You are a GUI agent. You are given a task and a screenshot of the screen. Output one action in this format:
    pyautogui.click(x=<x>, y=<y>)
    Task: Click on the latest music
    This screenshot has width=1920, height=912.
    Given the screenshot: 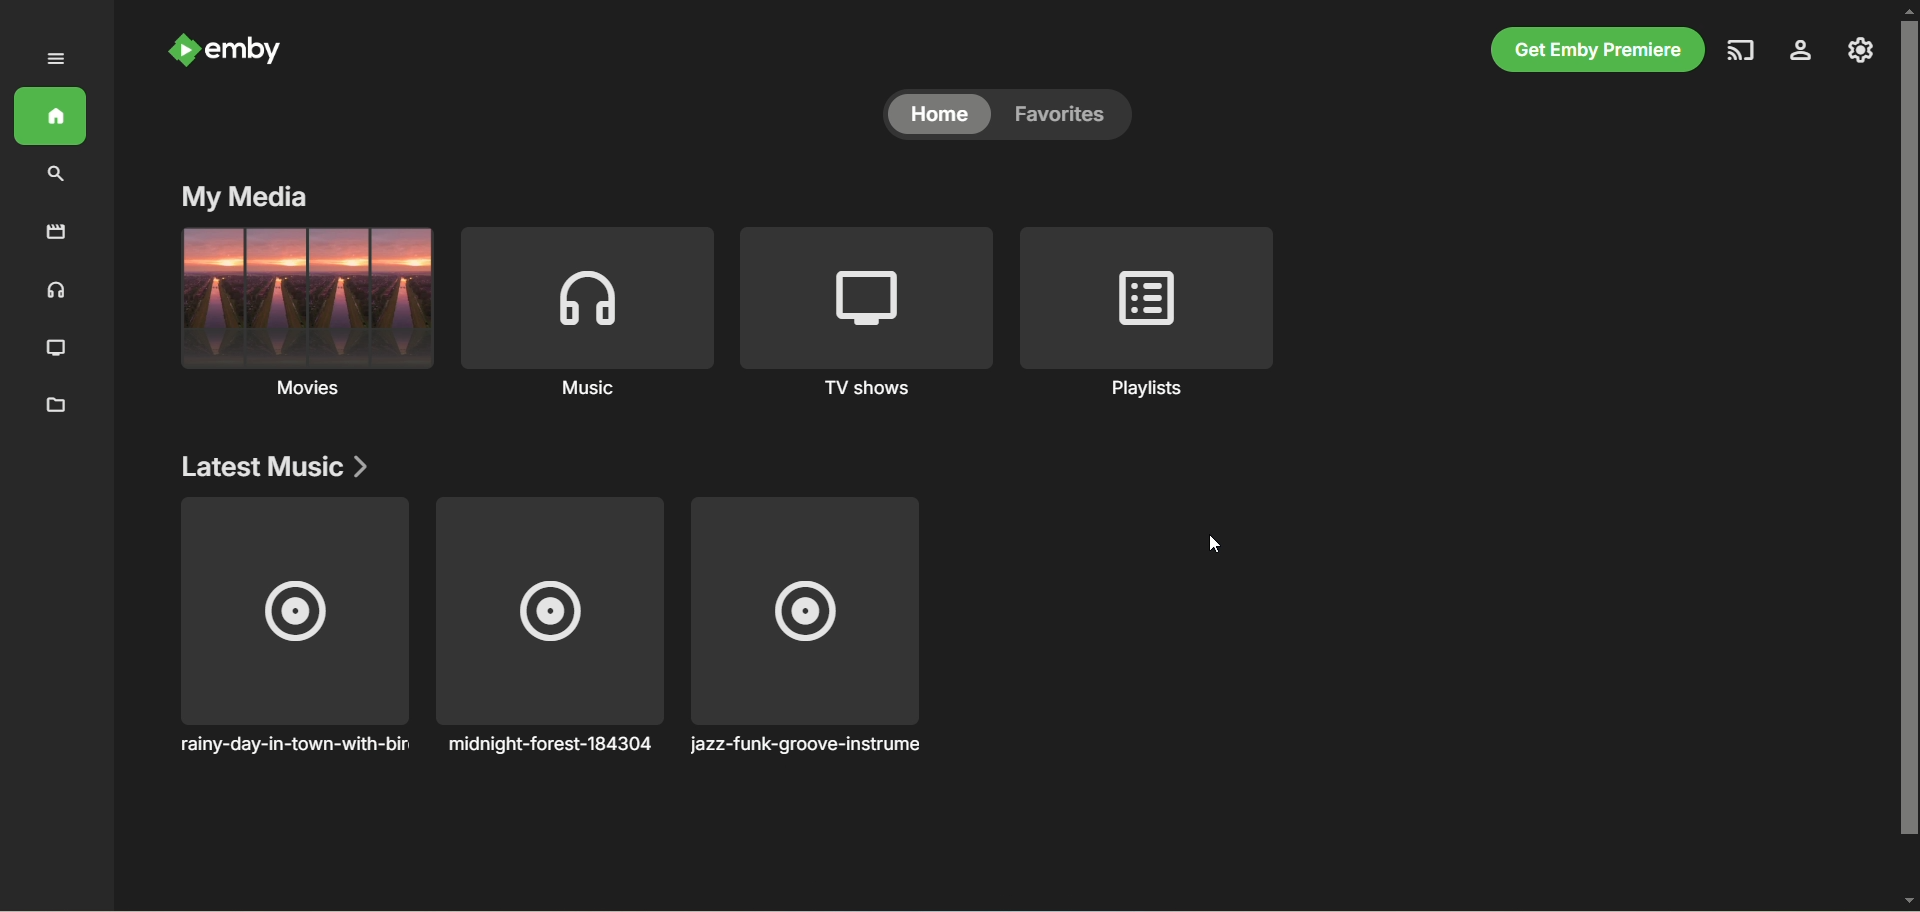 What is the action you would take?
    pyautogui.click(x=274, y=466)
    